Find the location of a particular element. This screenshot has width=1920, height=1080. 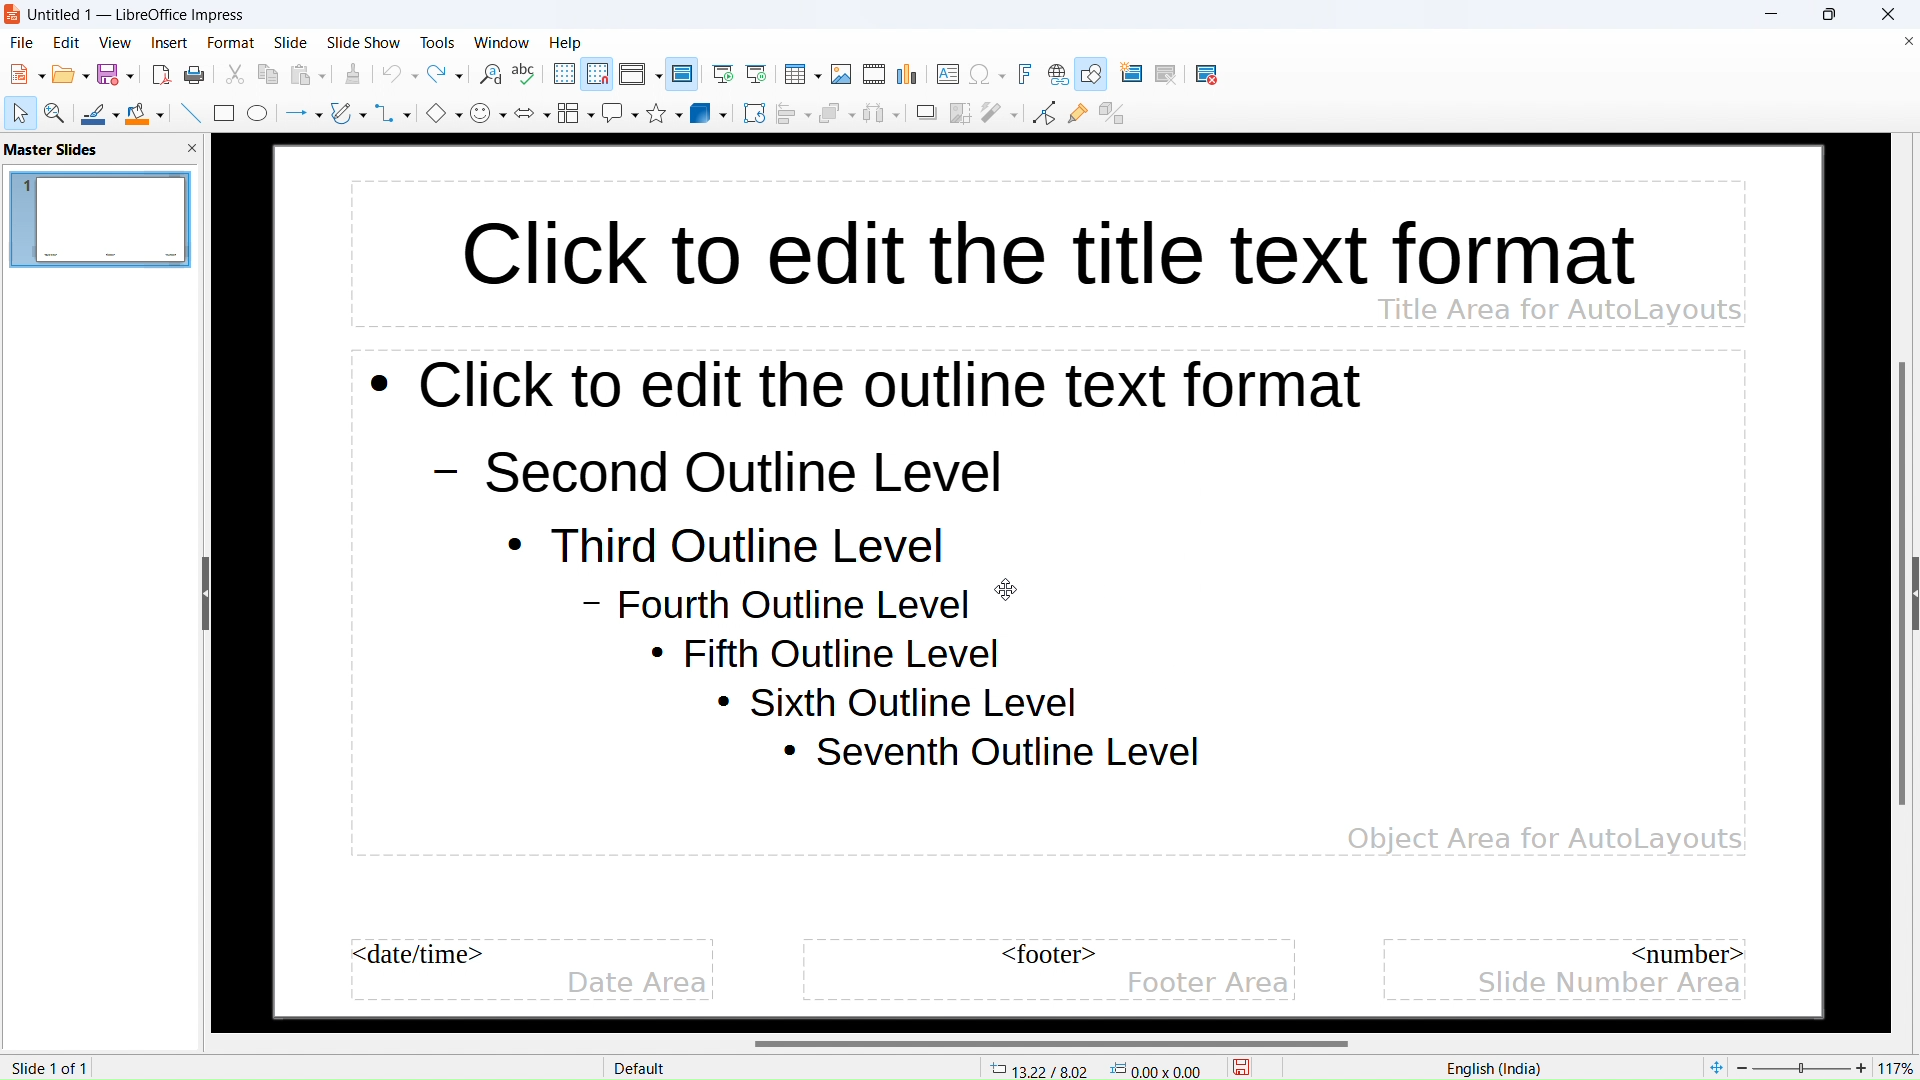

insert line is located at coordinates (190, 112).